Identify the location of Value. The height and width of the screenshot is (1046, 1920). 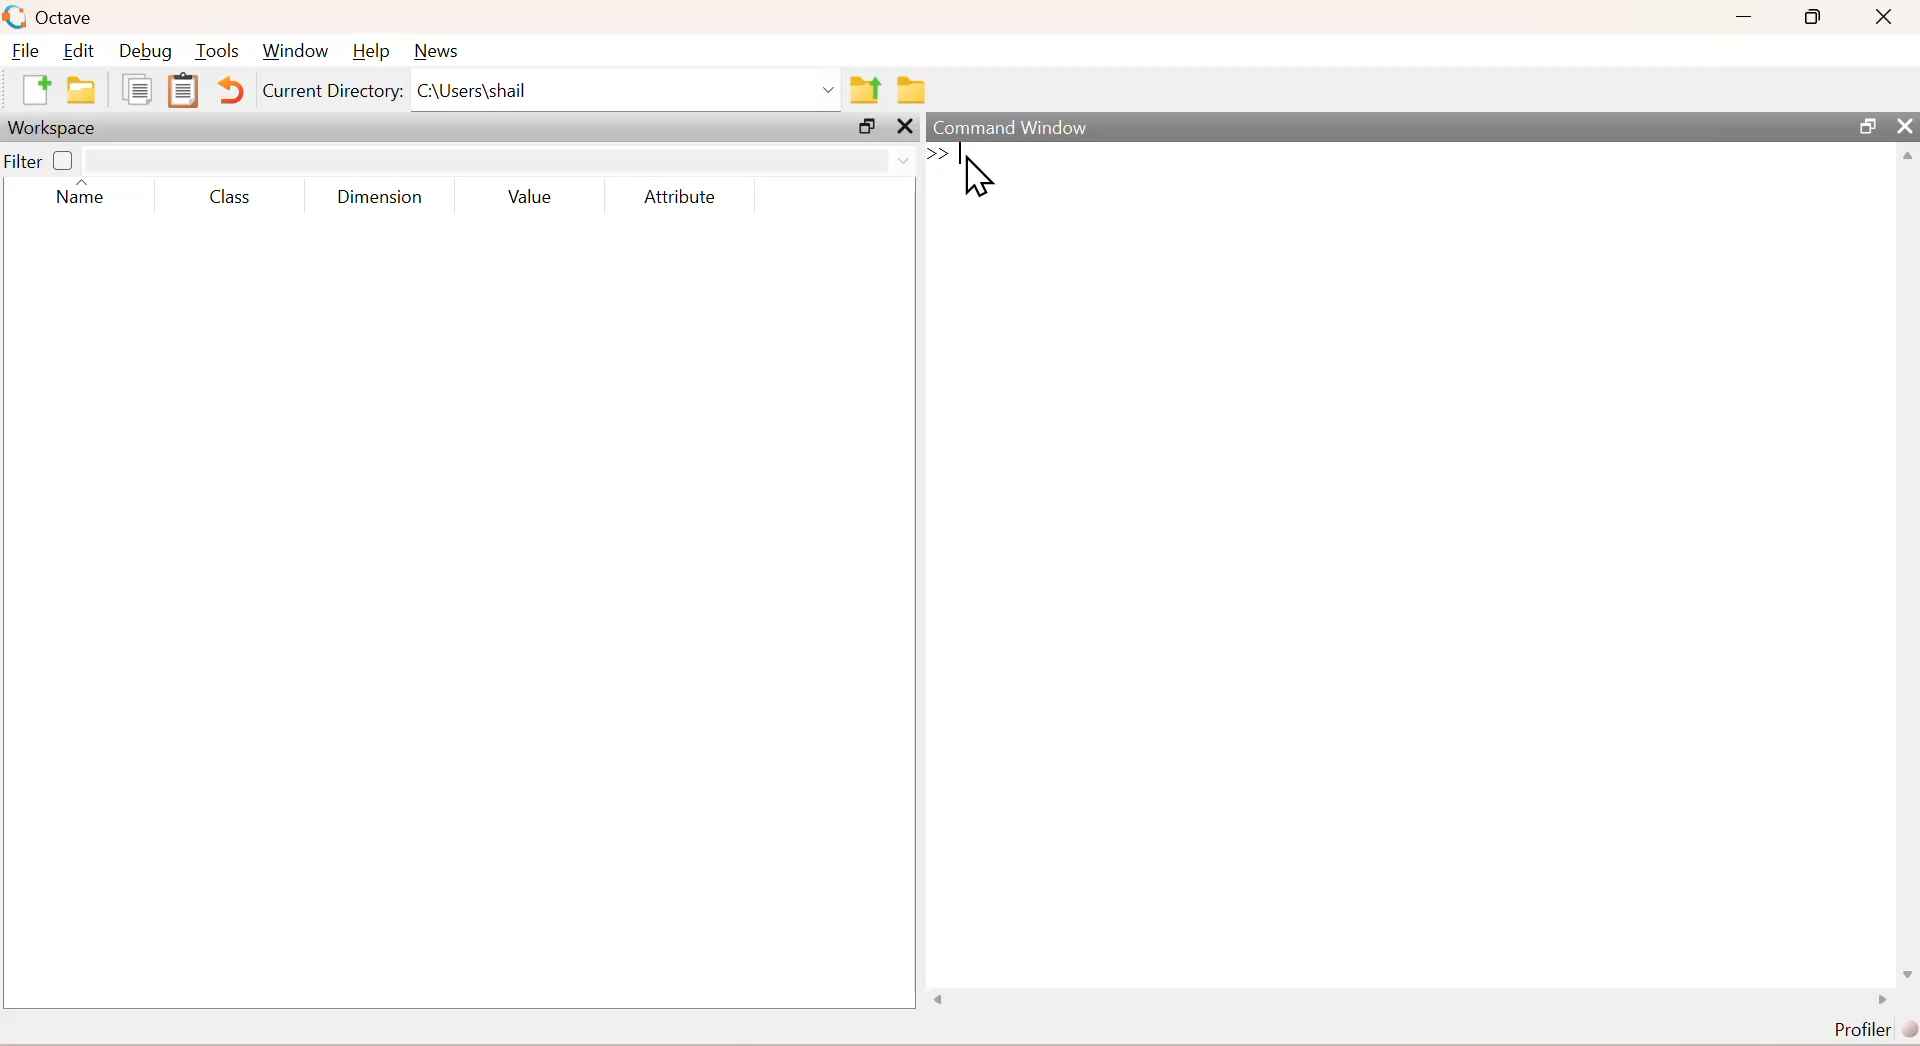
(528, 194).